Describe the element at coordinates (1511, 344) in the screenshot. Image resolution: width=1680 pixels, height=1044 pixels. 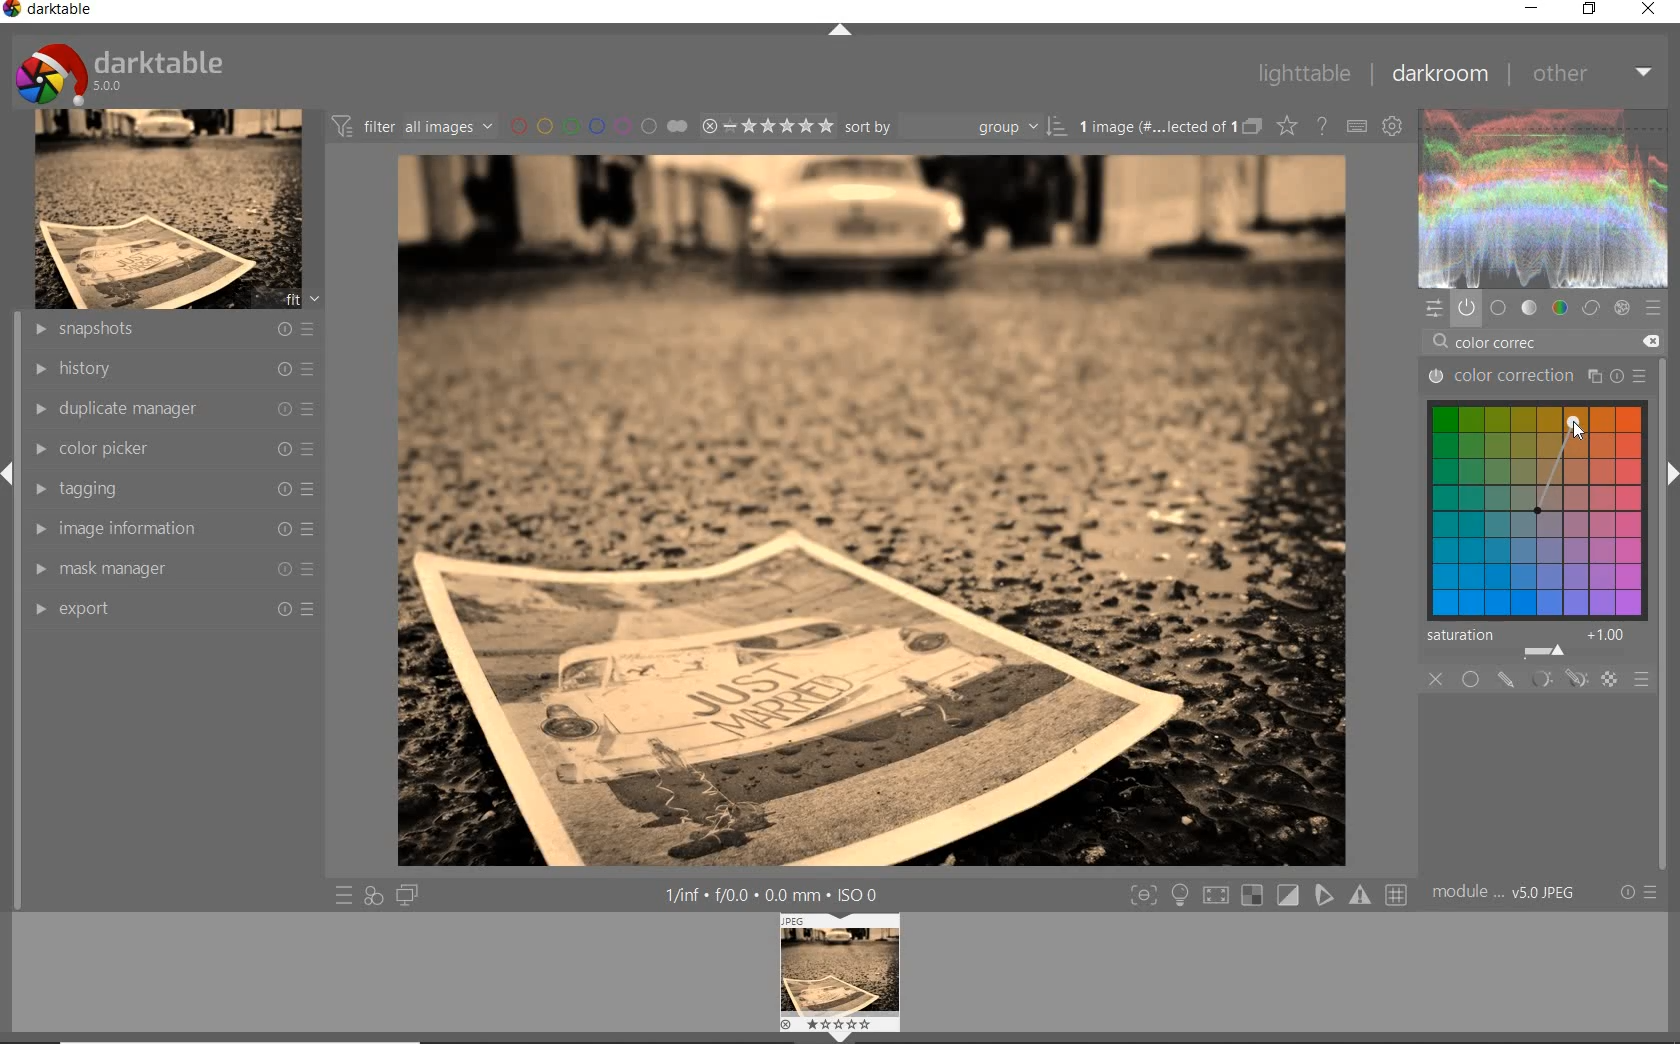
I see `color correc` at that location.